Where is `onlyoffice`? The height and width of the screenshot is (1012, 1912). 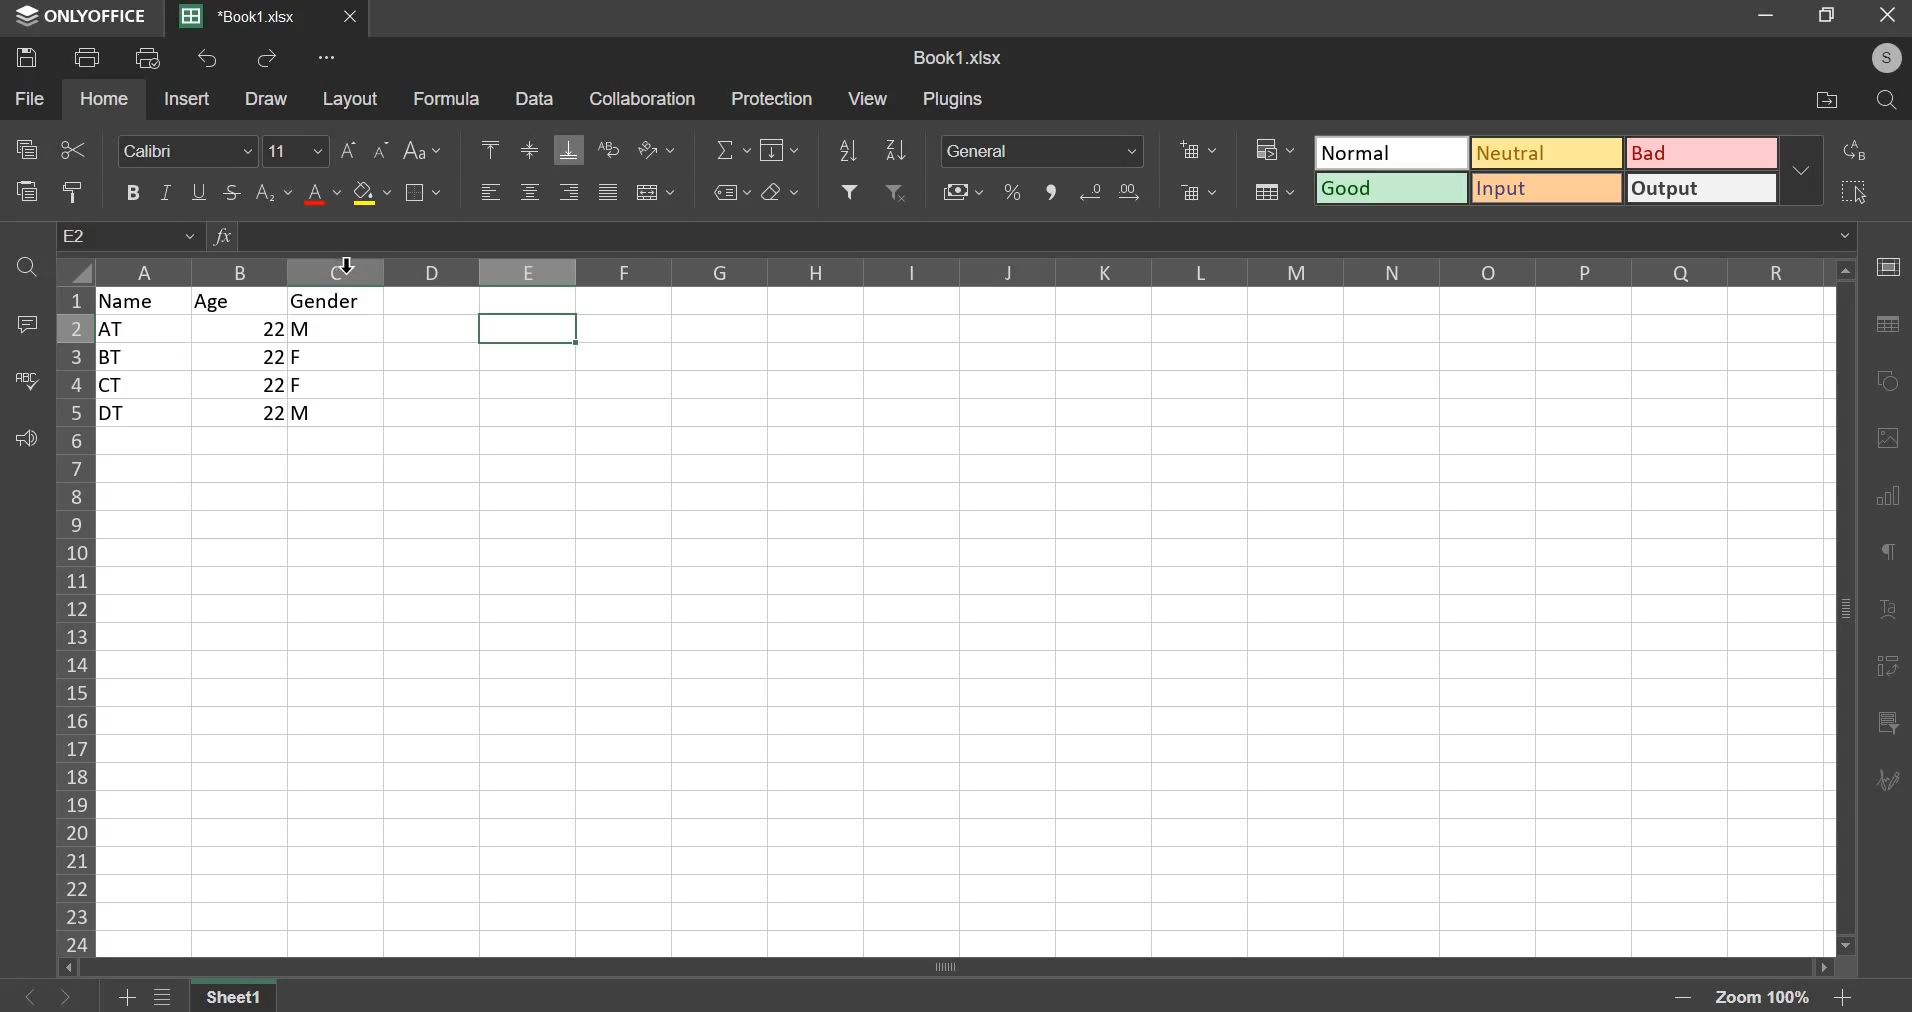 onlyoffice is located at coordinates (82, 18).